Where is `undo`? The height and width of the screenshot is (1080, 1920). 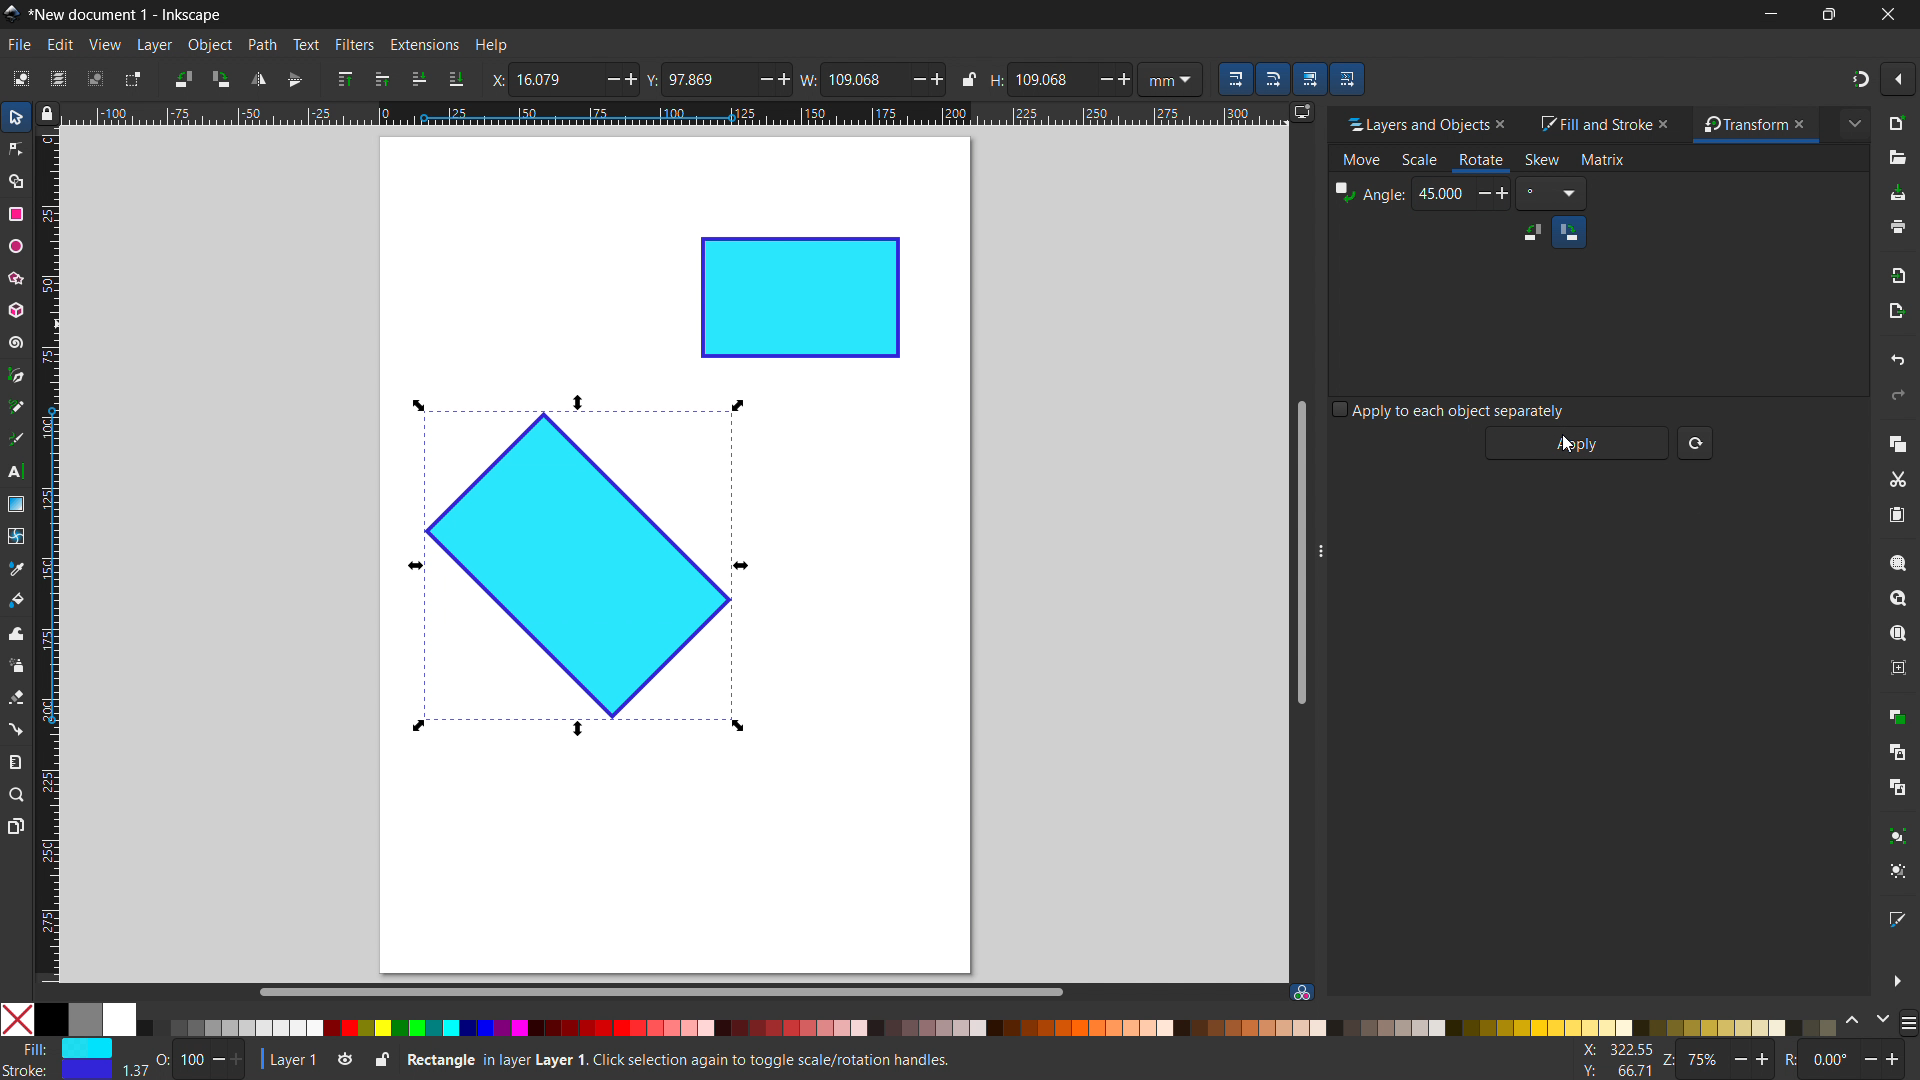
undo is located at coordinates (1898, 359).